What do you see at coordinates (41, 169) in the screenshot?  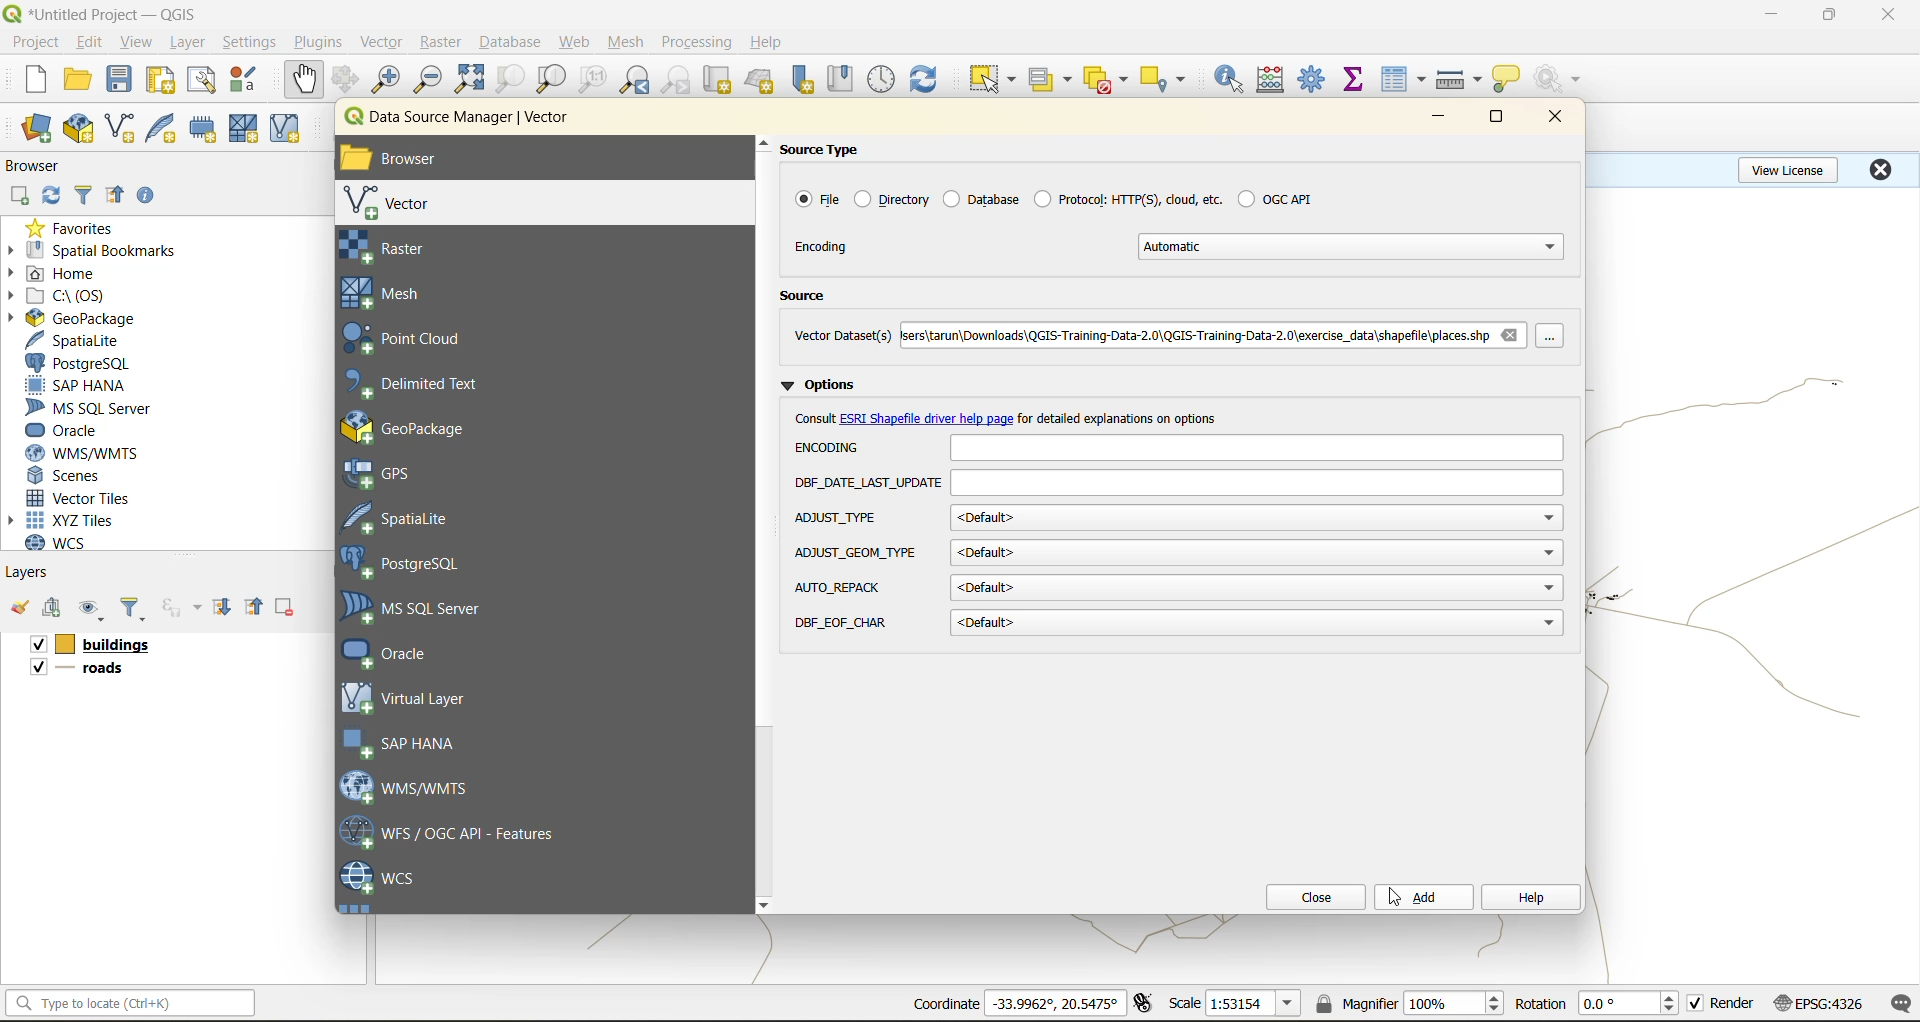 I see `browser` at bounding box center [41, 169].